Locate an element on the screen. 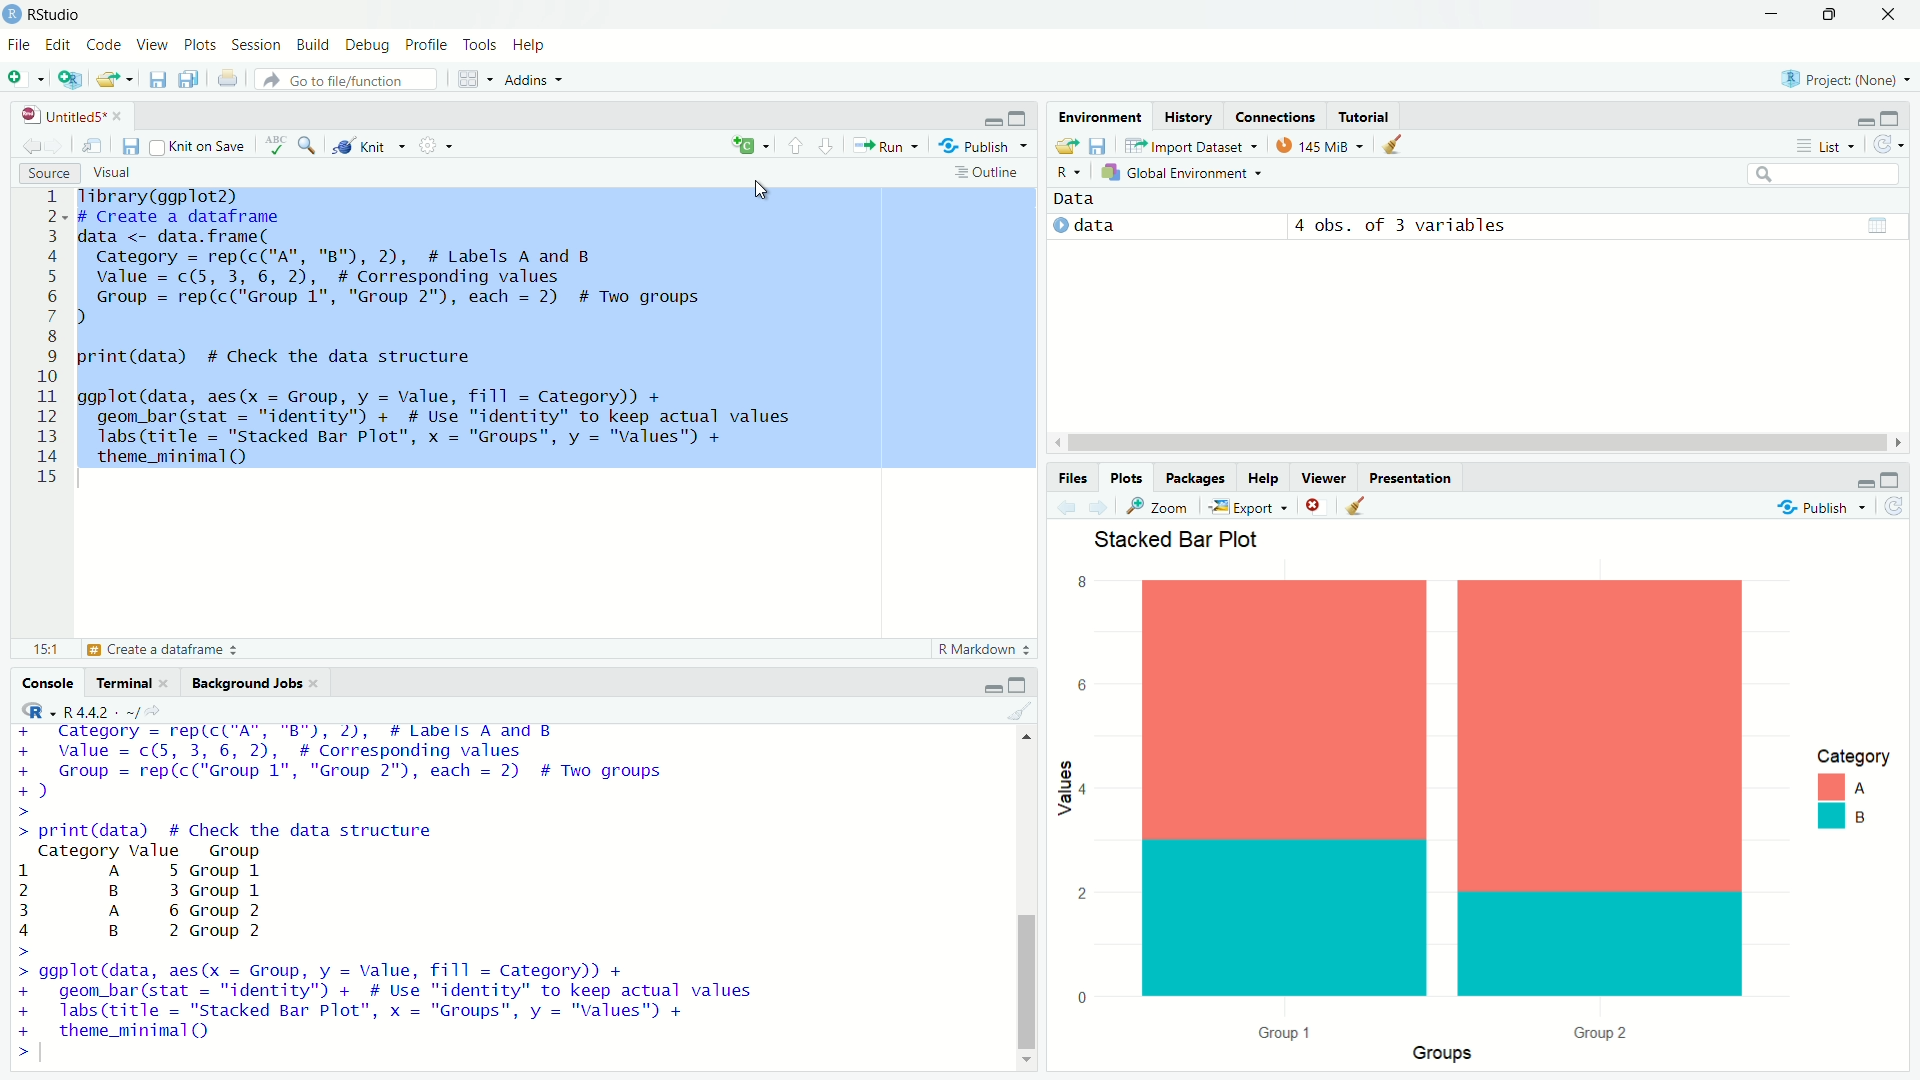  Background Jobs is located at coordinates (250, 682).